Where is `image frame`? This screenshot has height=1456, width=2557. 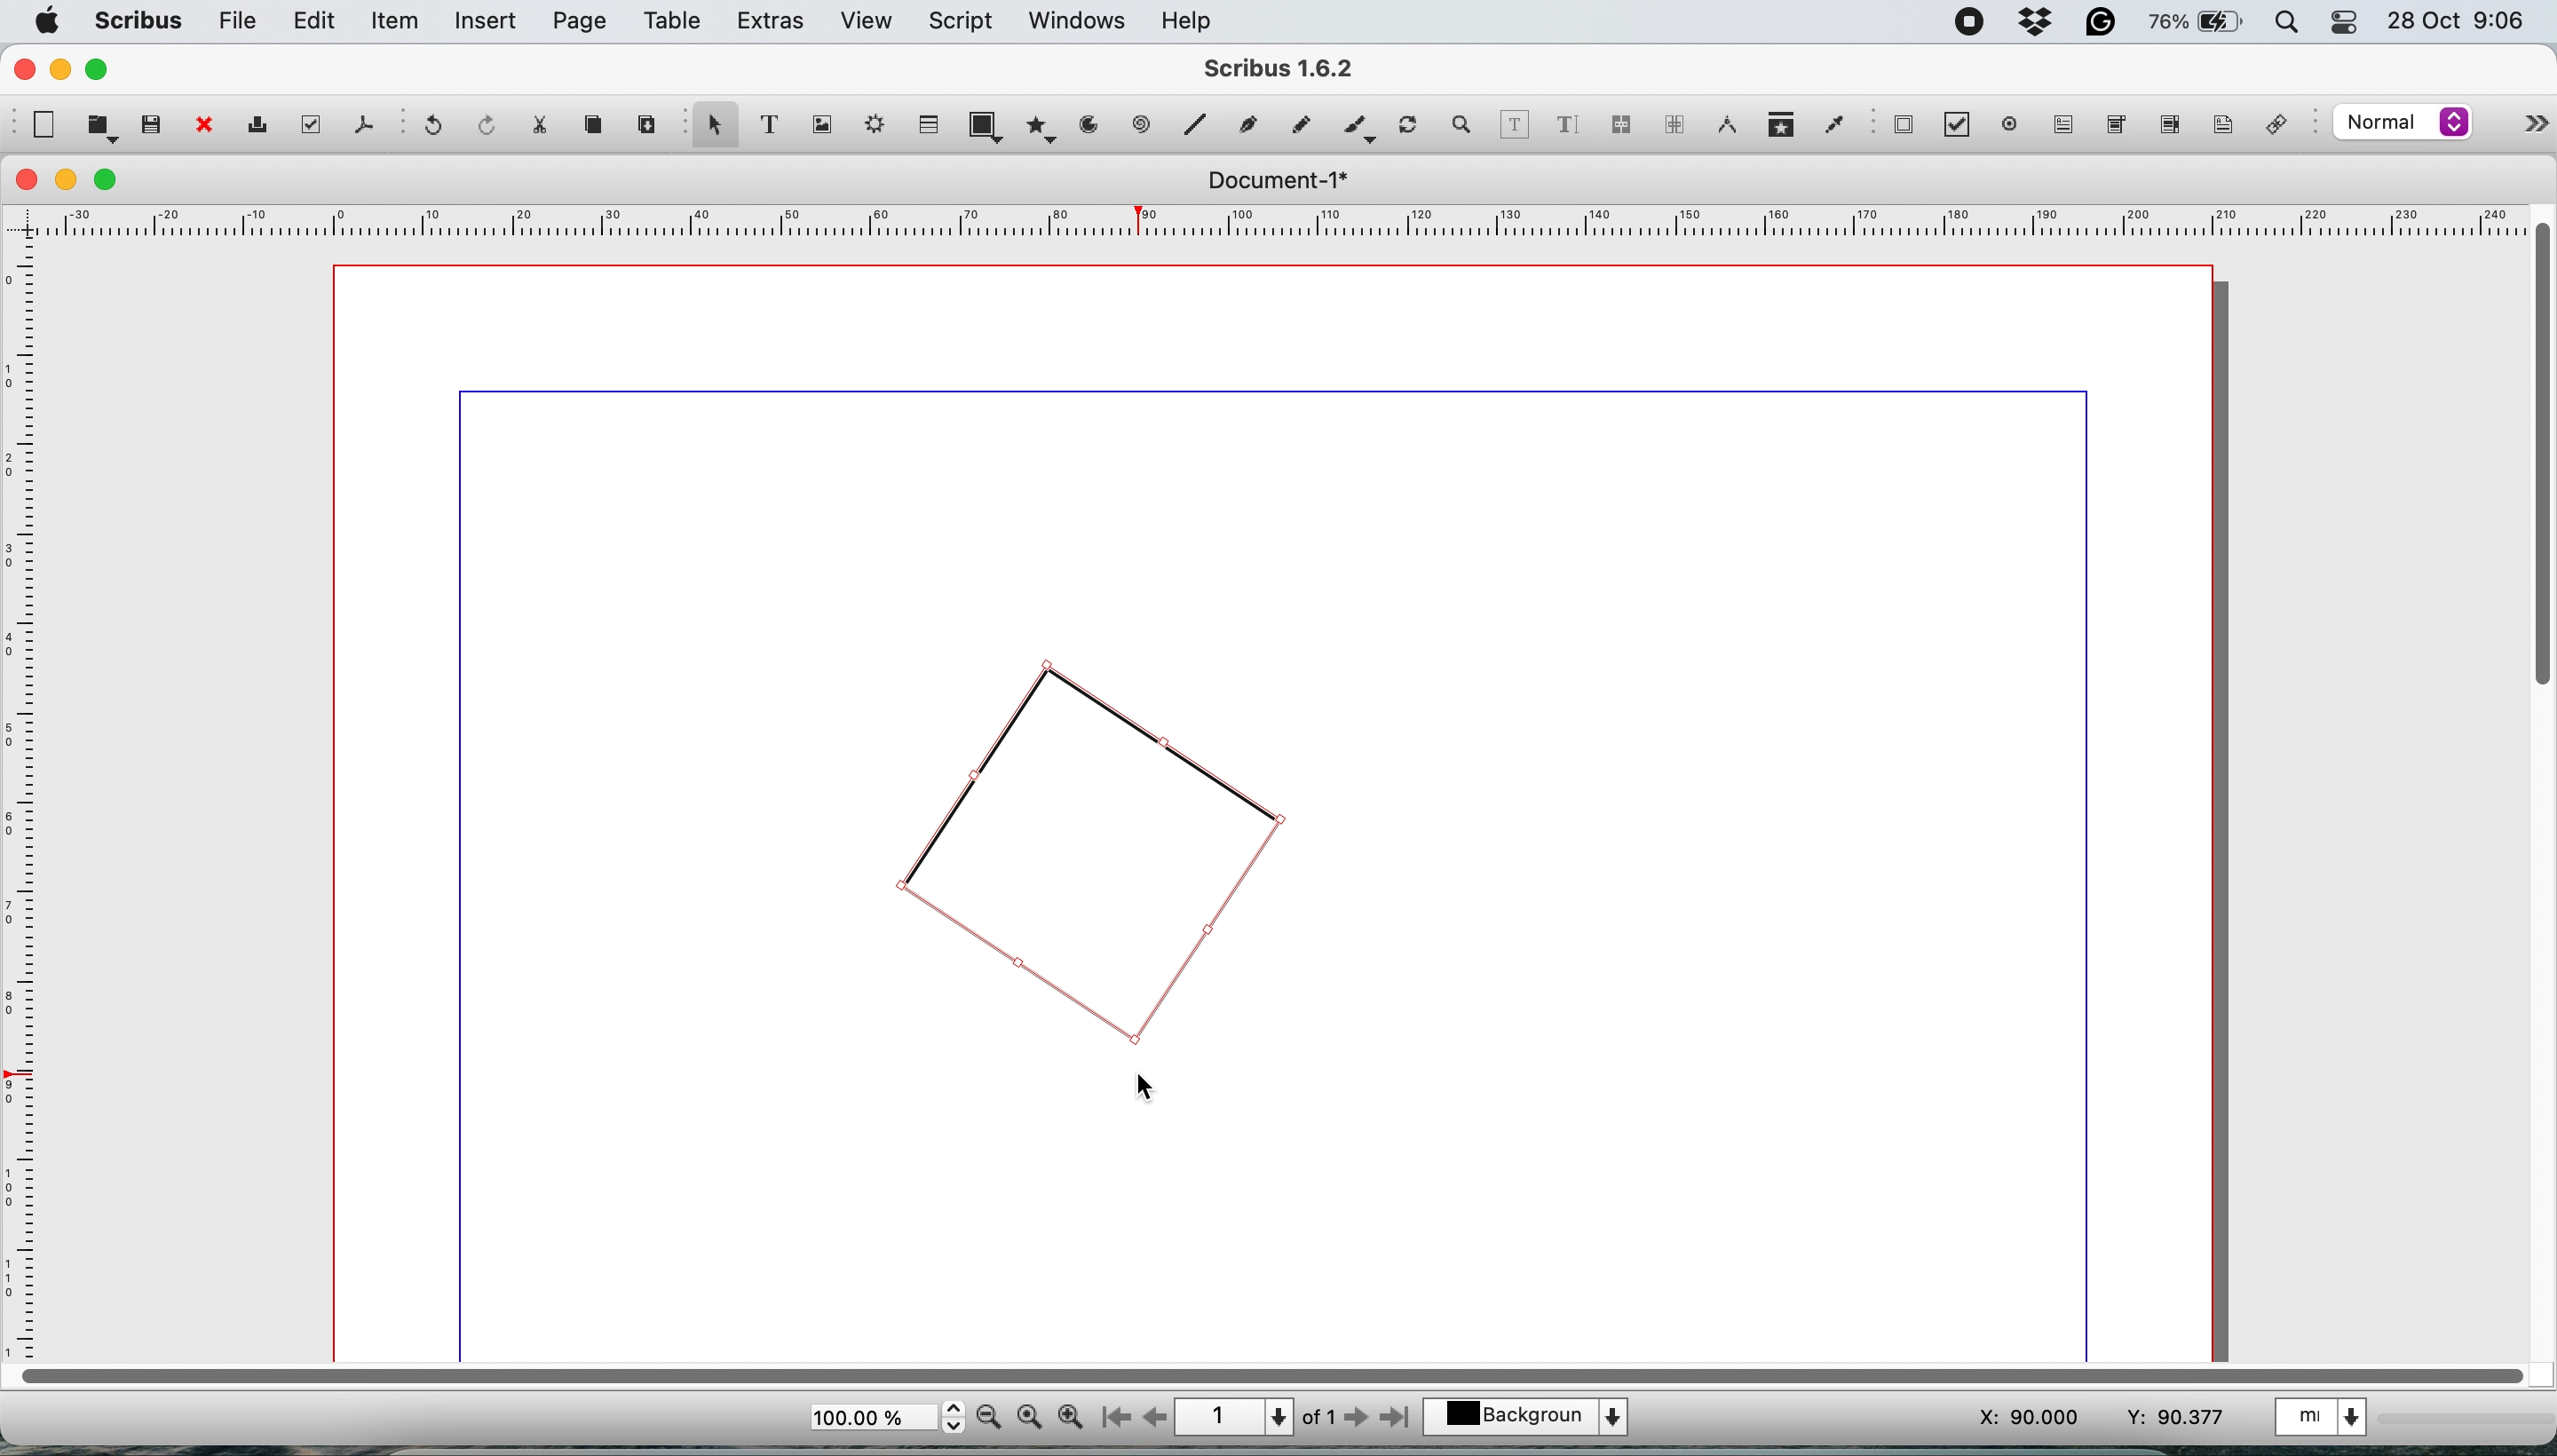
image frame is located at coordinates (827, 126).